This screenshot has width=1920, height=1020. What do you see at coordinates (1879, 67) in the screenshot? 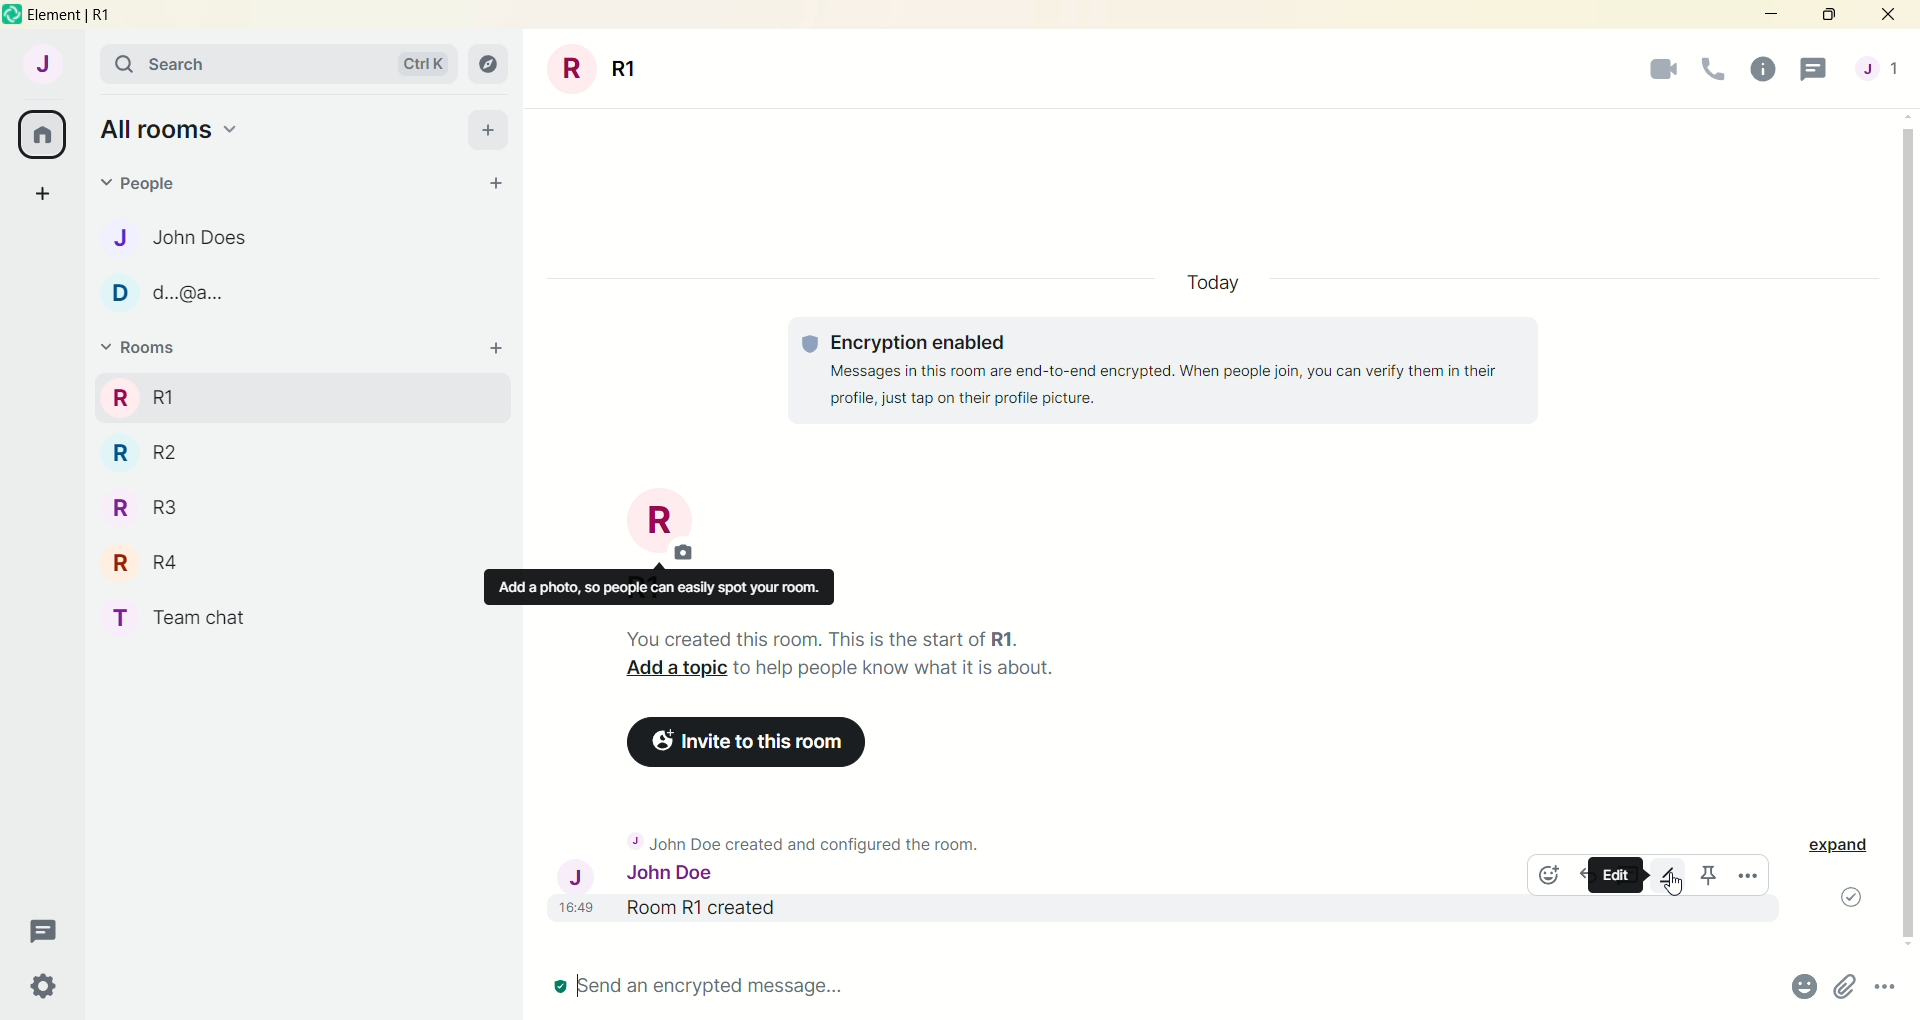
I see `people` at bounding box center [1879, 67].